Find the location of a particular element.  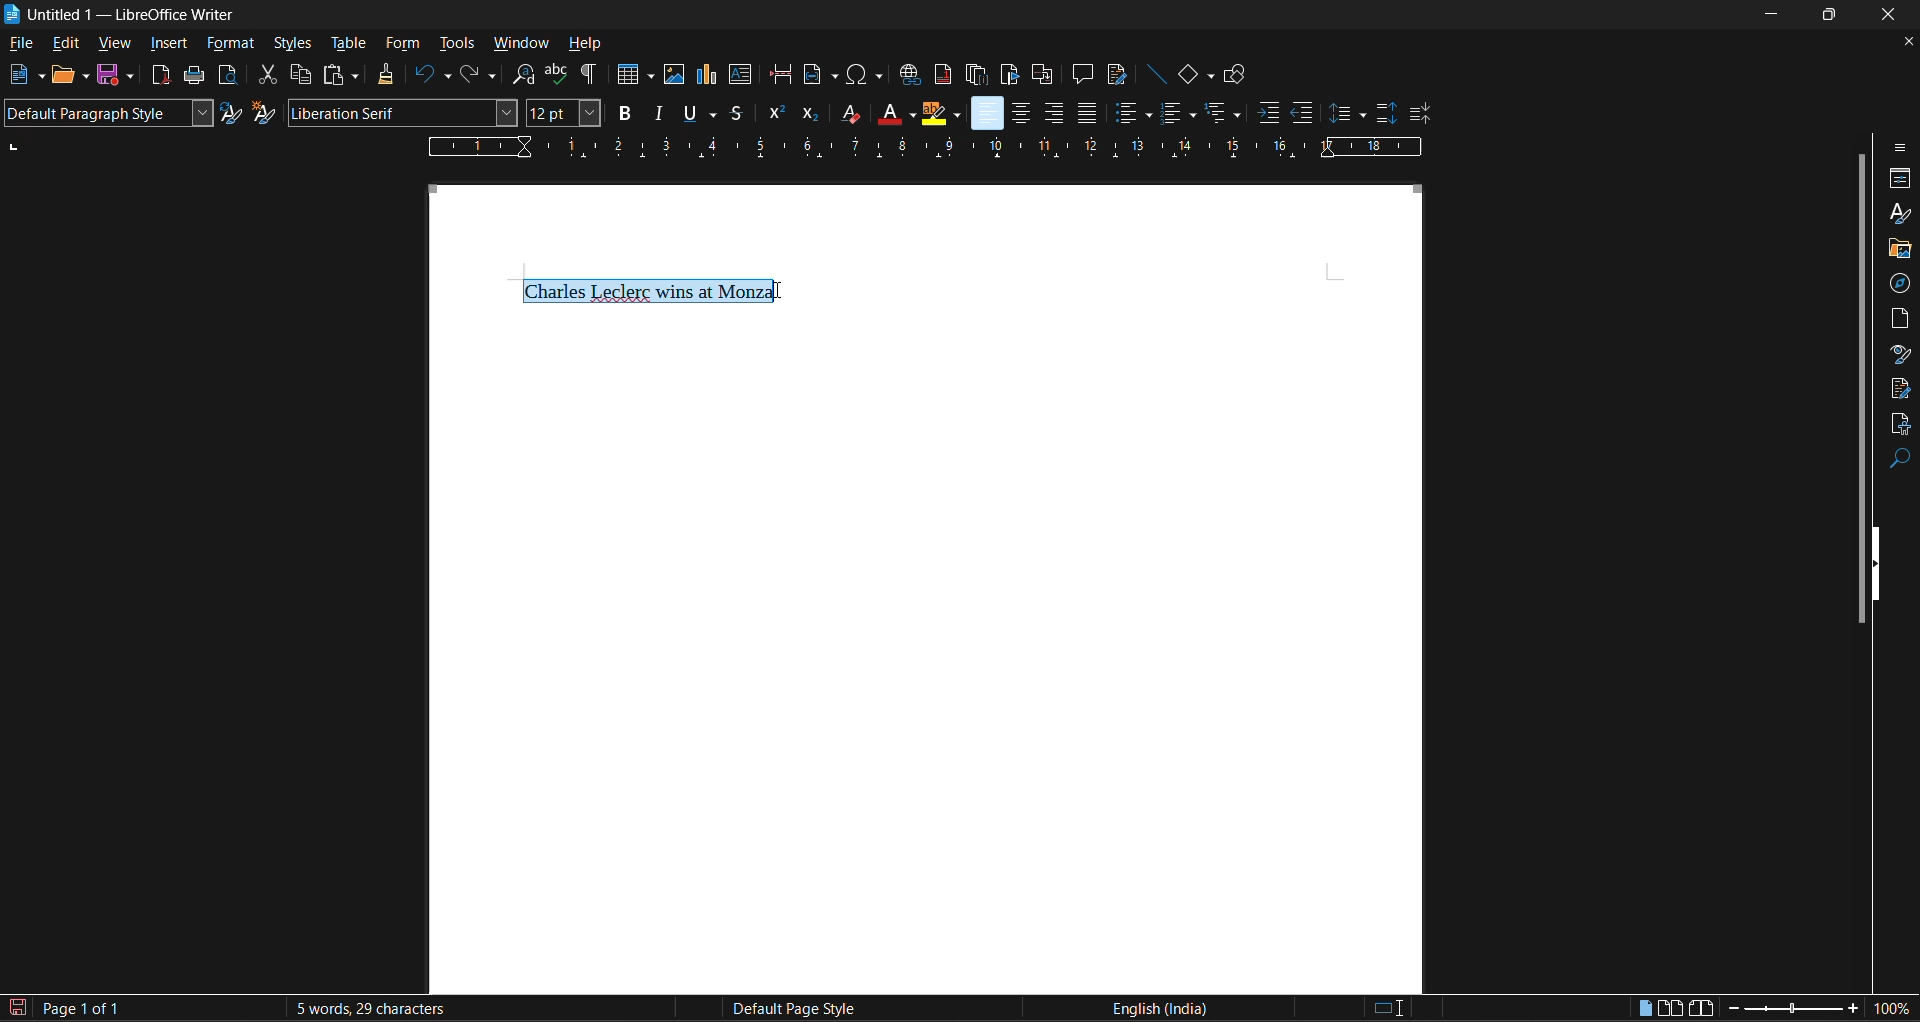

export directly as PDF is located at coordinates (160, 74).